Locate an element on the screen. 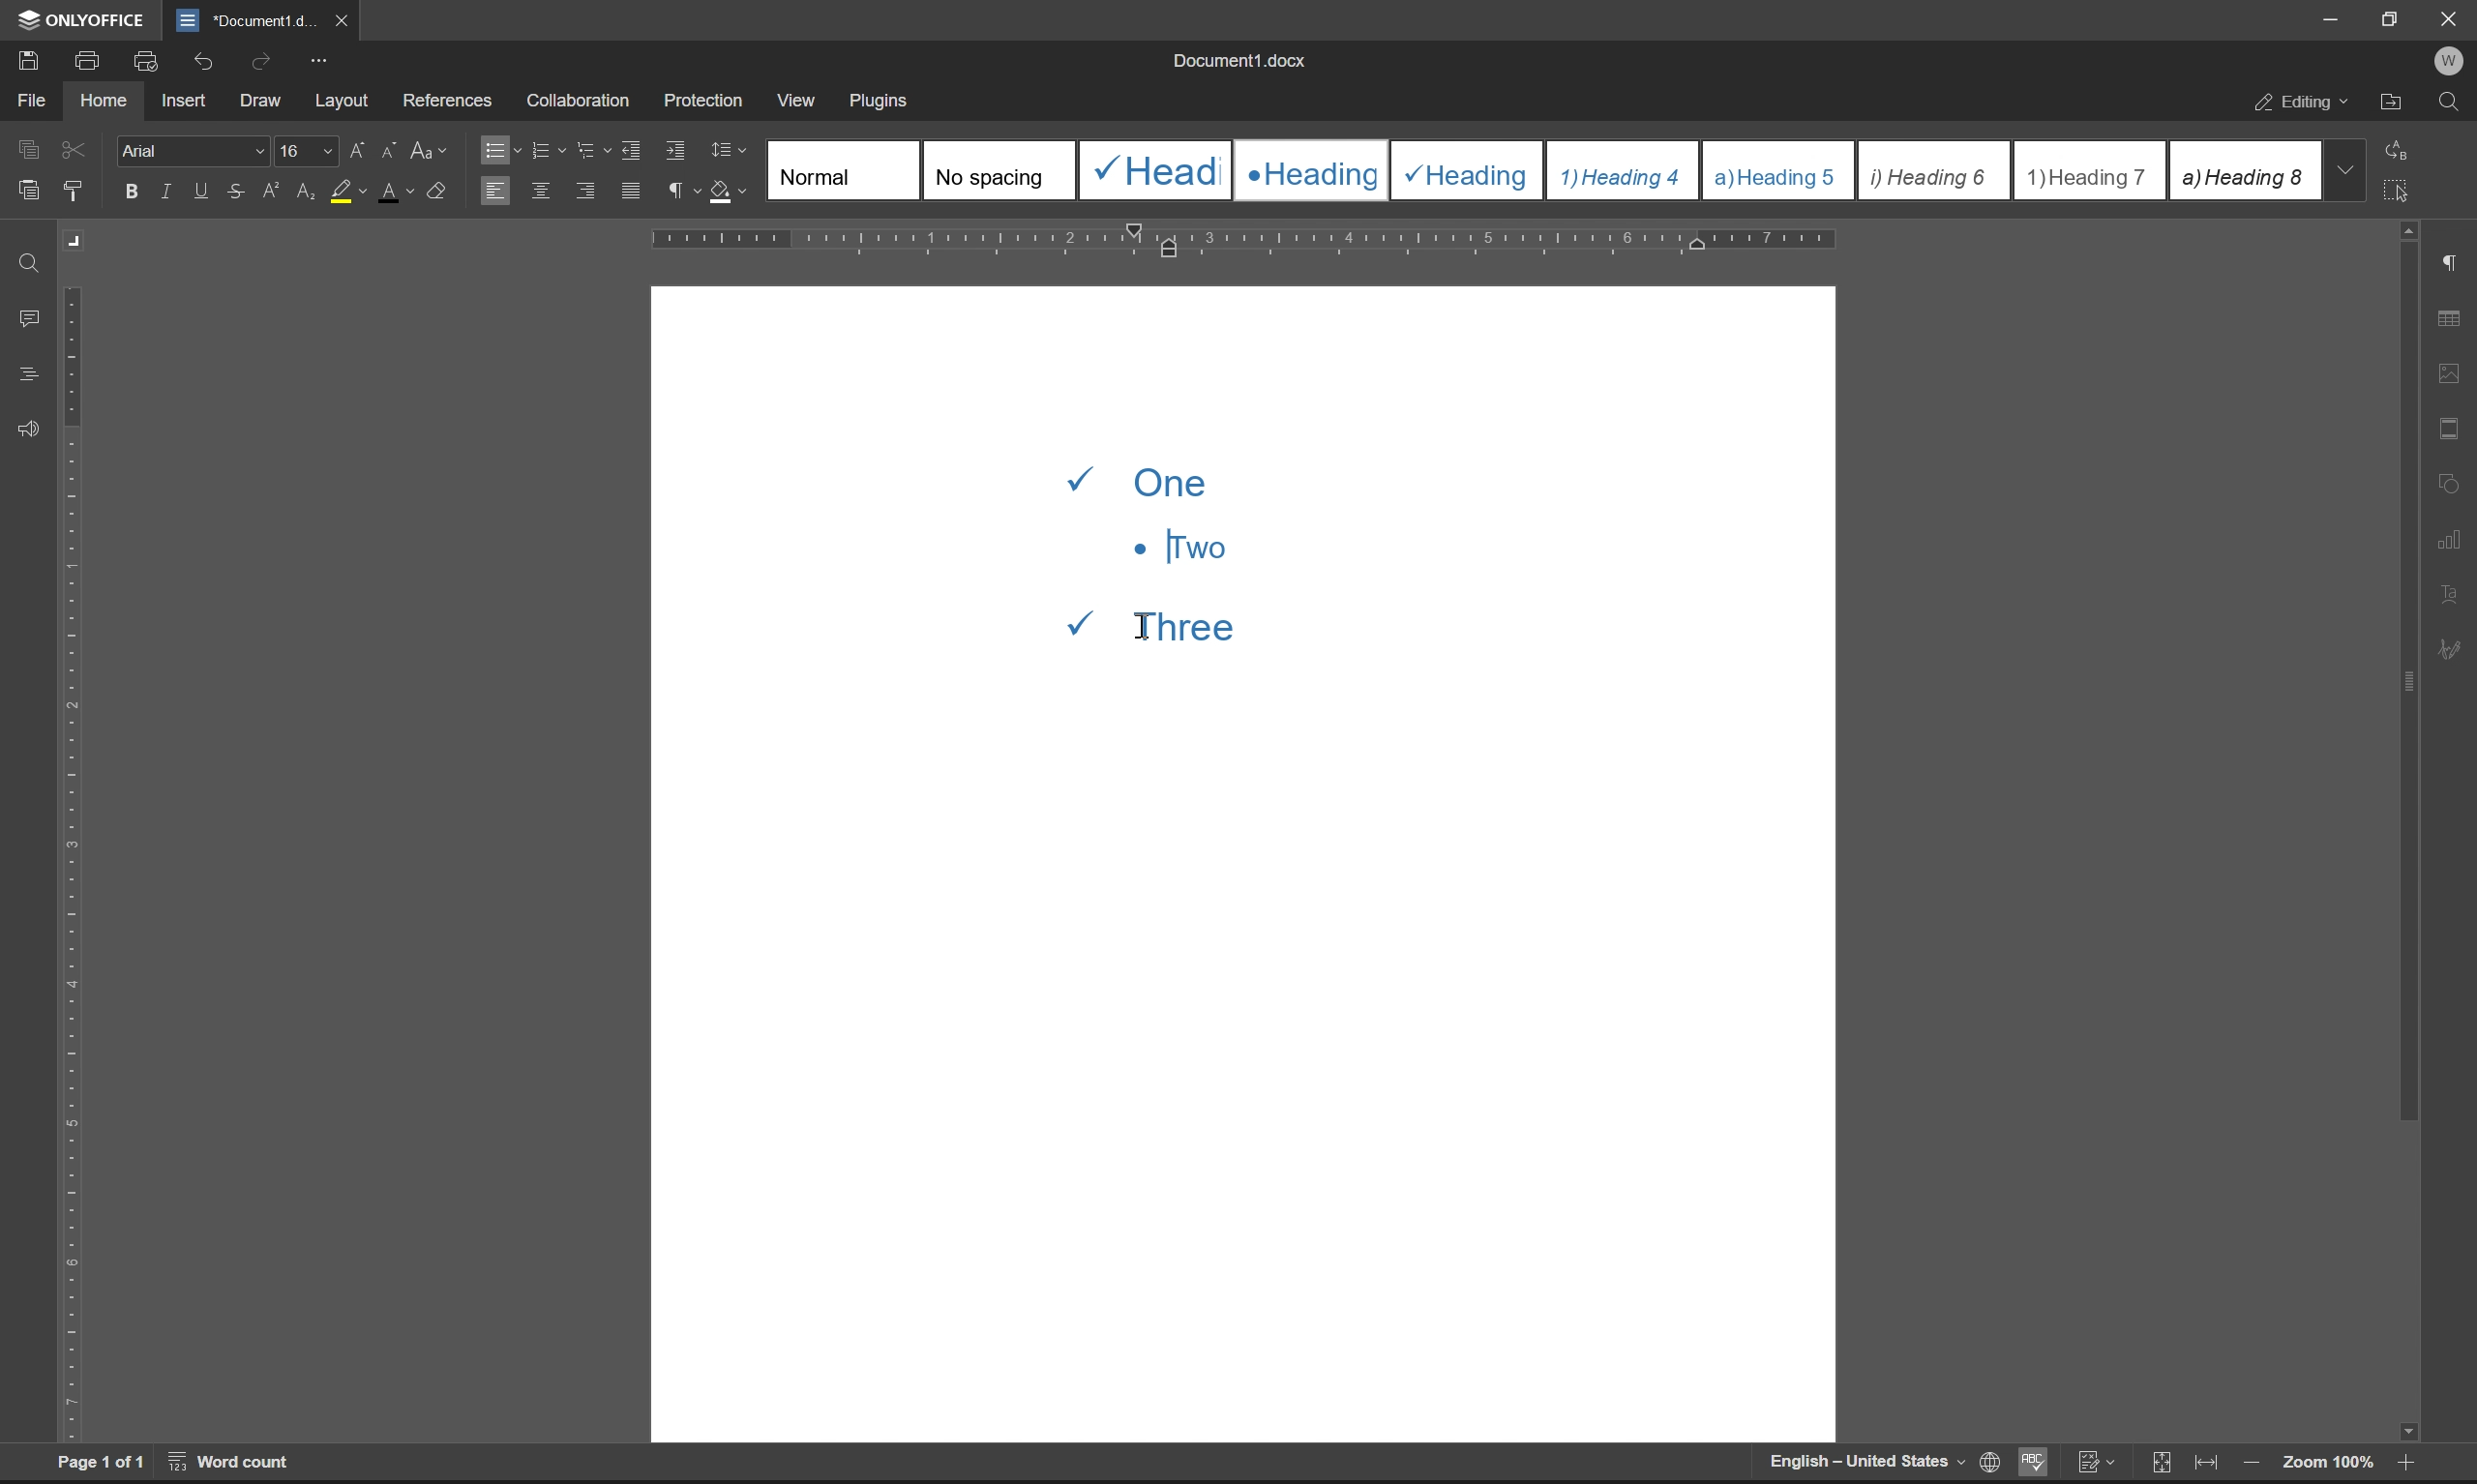 This screenshot has width=2477, height=1484. zoom in is located at coordinates (2401, 1466).